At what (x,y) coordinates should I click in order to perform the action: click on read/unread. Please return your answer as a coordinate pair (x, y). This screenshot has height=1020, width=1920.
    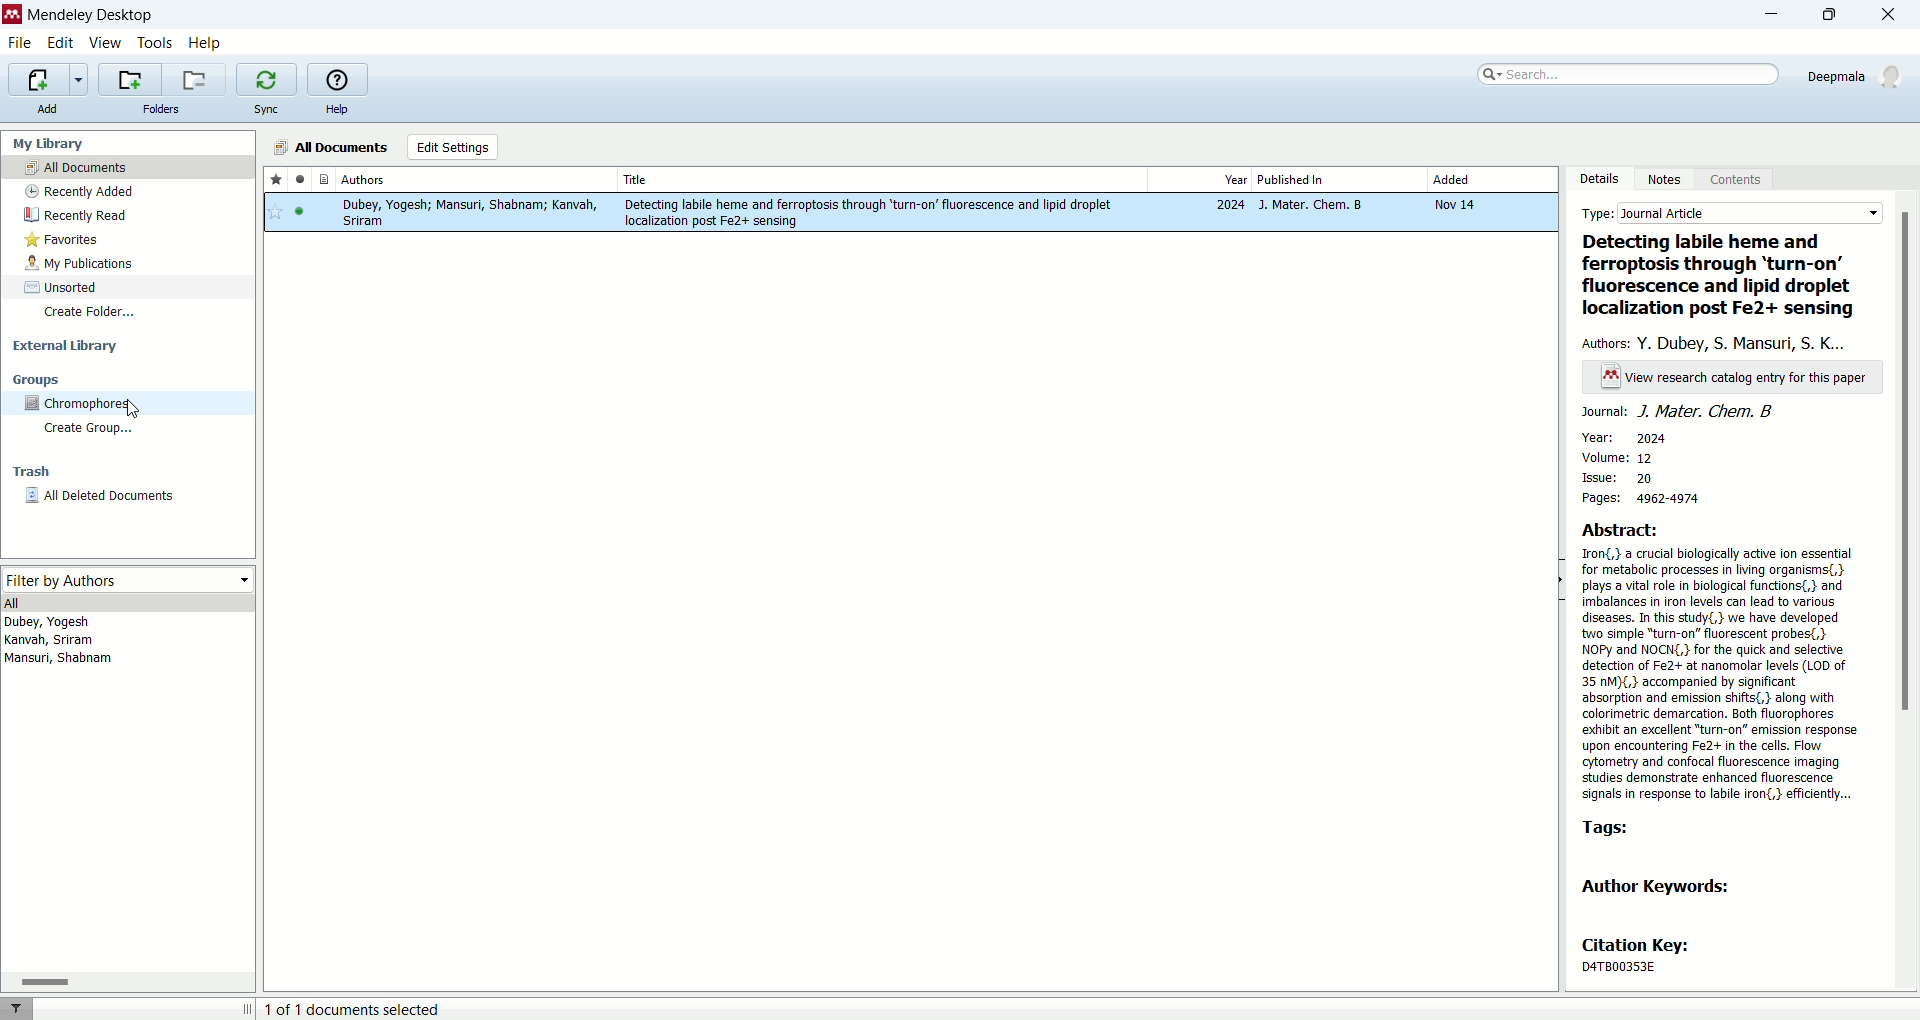
    Looking at the image, I should click on (297, 179).